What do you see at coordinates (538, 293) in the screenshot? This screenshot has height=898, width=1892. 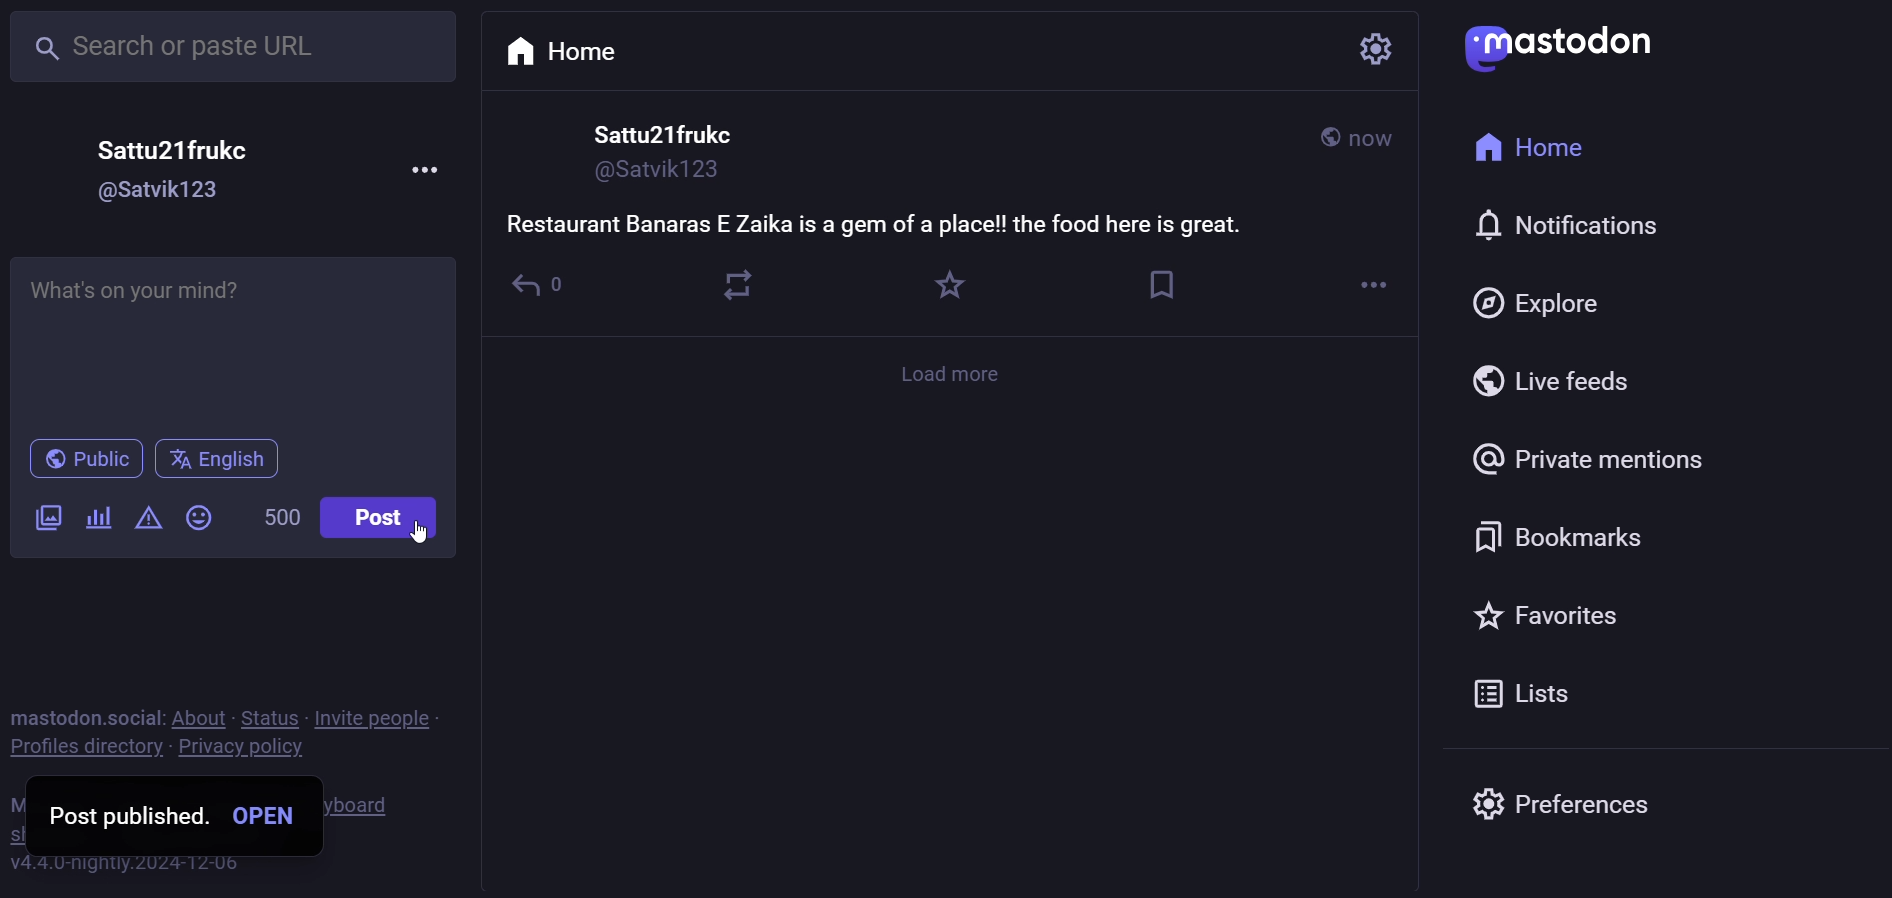 I see `reply` at bounding box center [538, 293].